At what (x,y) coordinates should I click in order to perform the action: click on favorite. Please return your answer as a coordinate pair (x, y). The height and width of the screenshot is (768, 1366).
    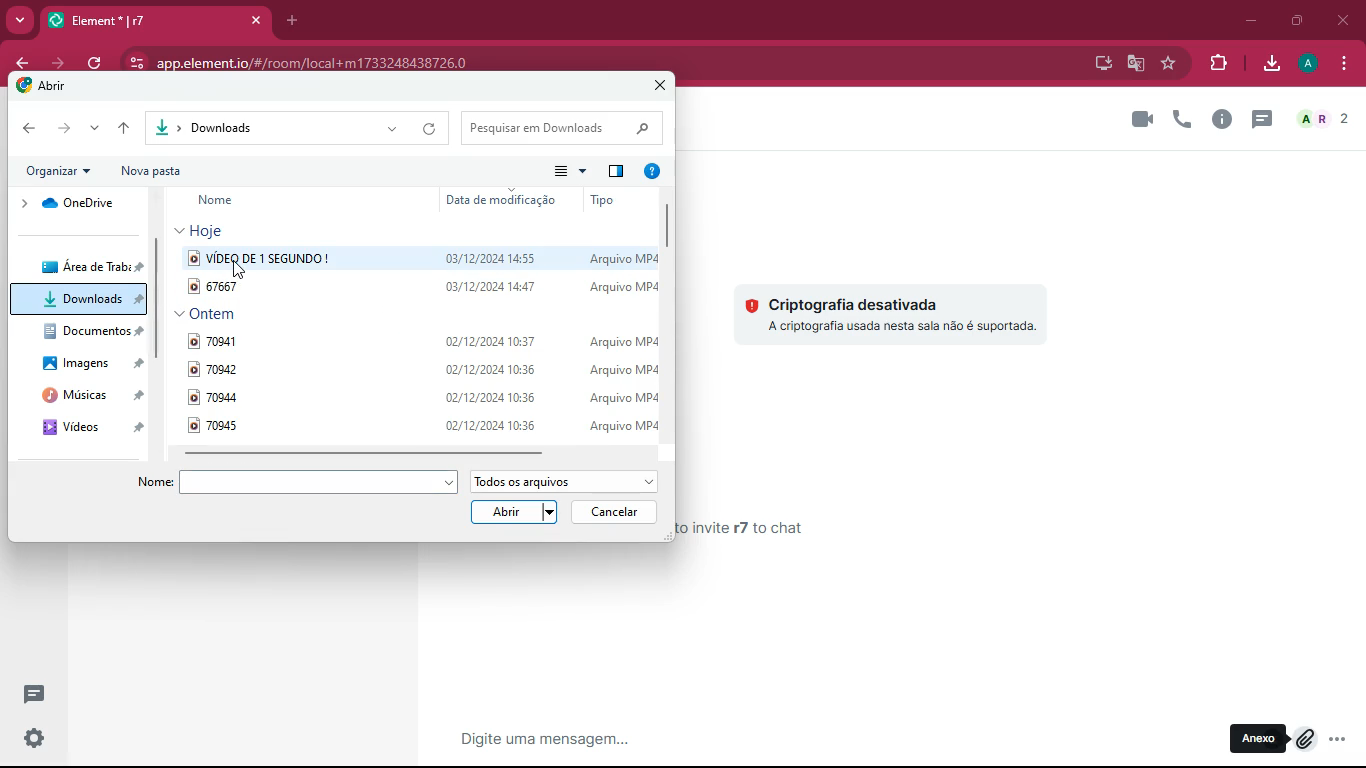
    Looking at the image, I should click on (1169, 64).